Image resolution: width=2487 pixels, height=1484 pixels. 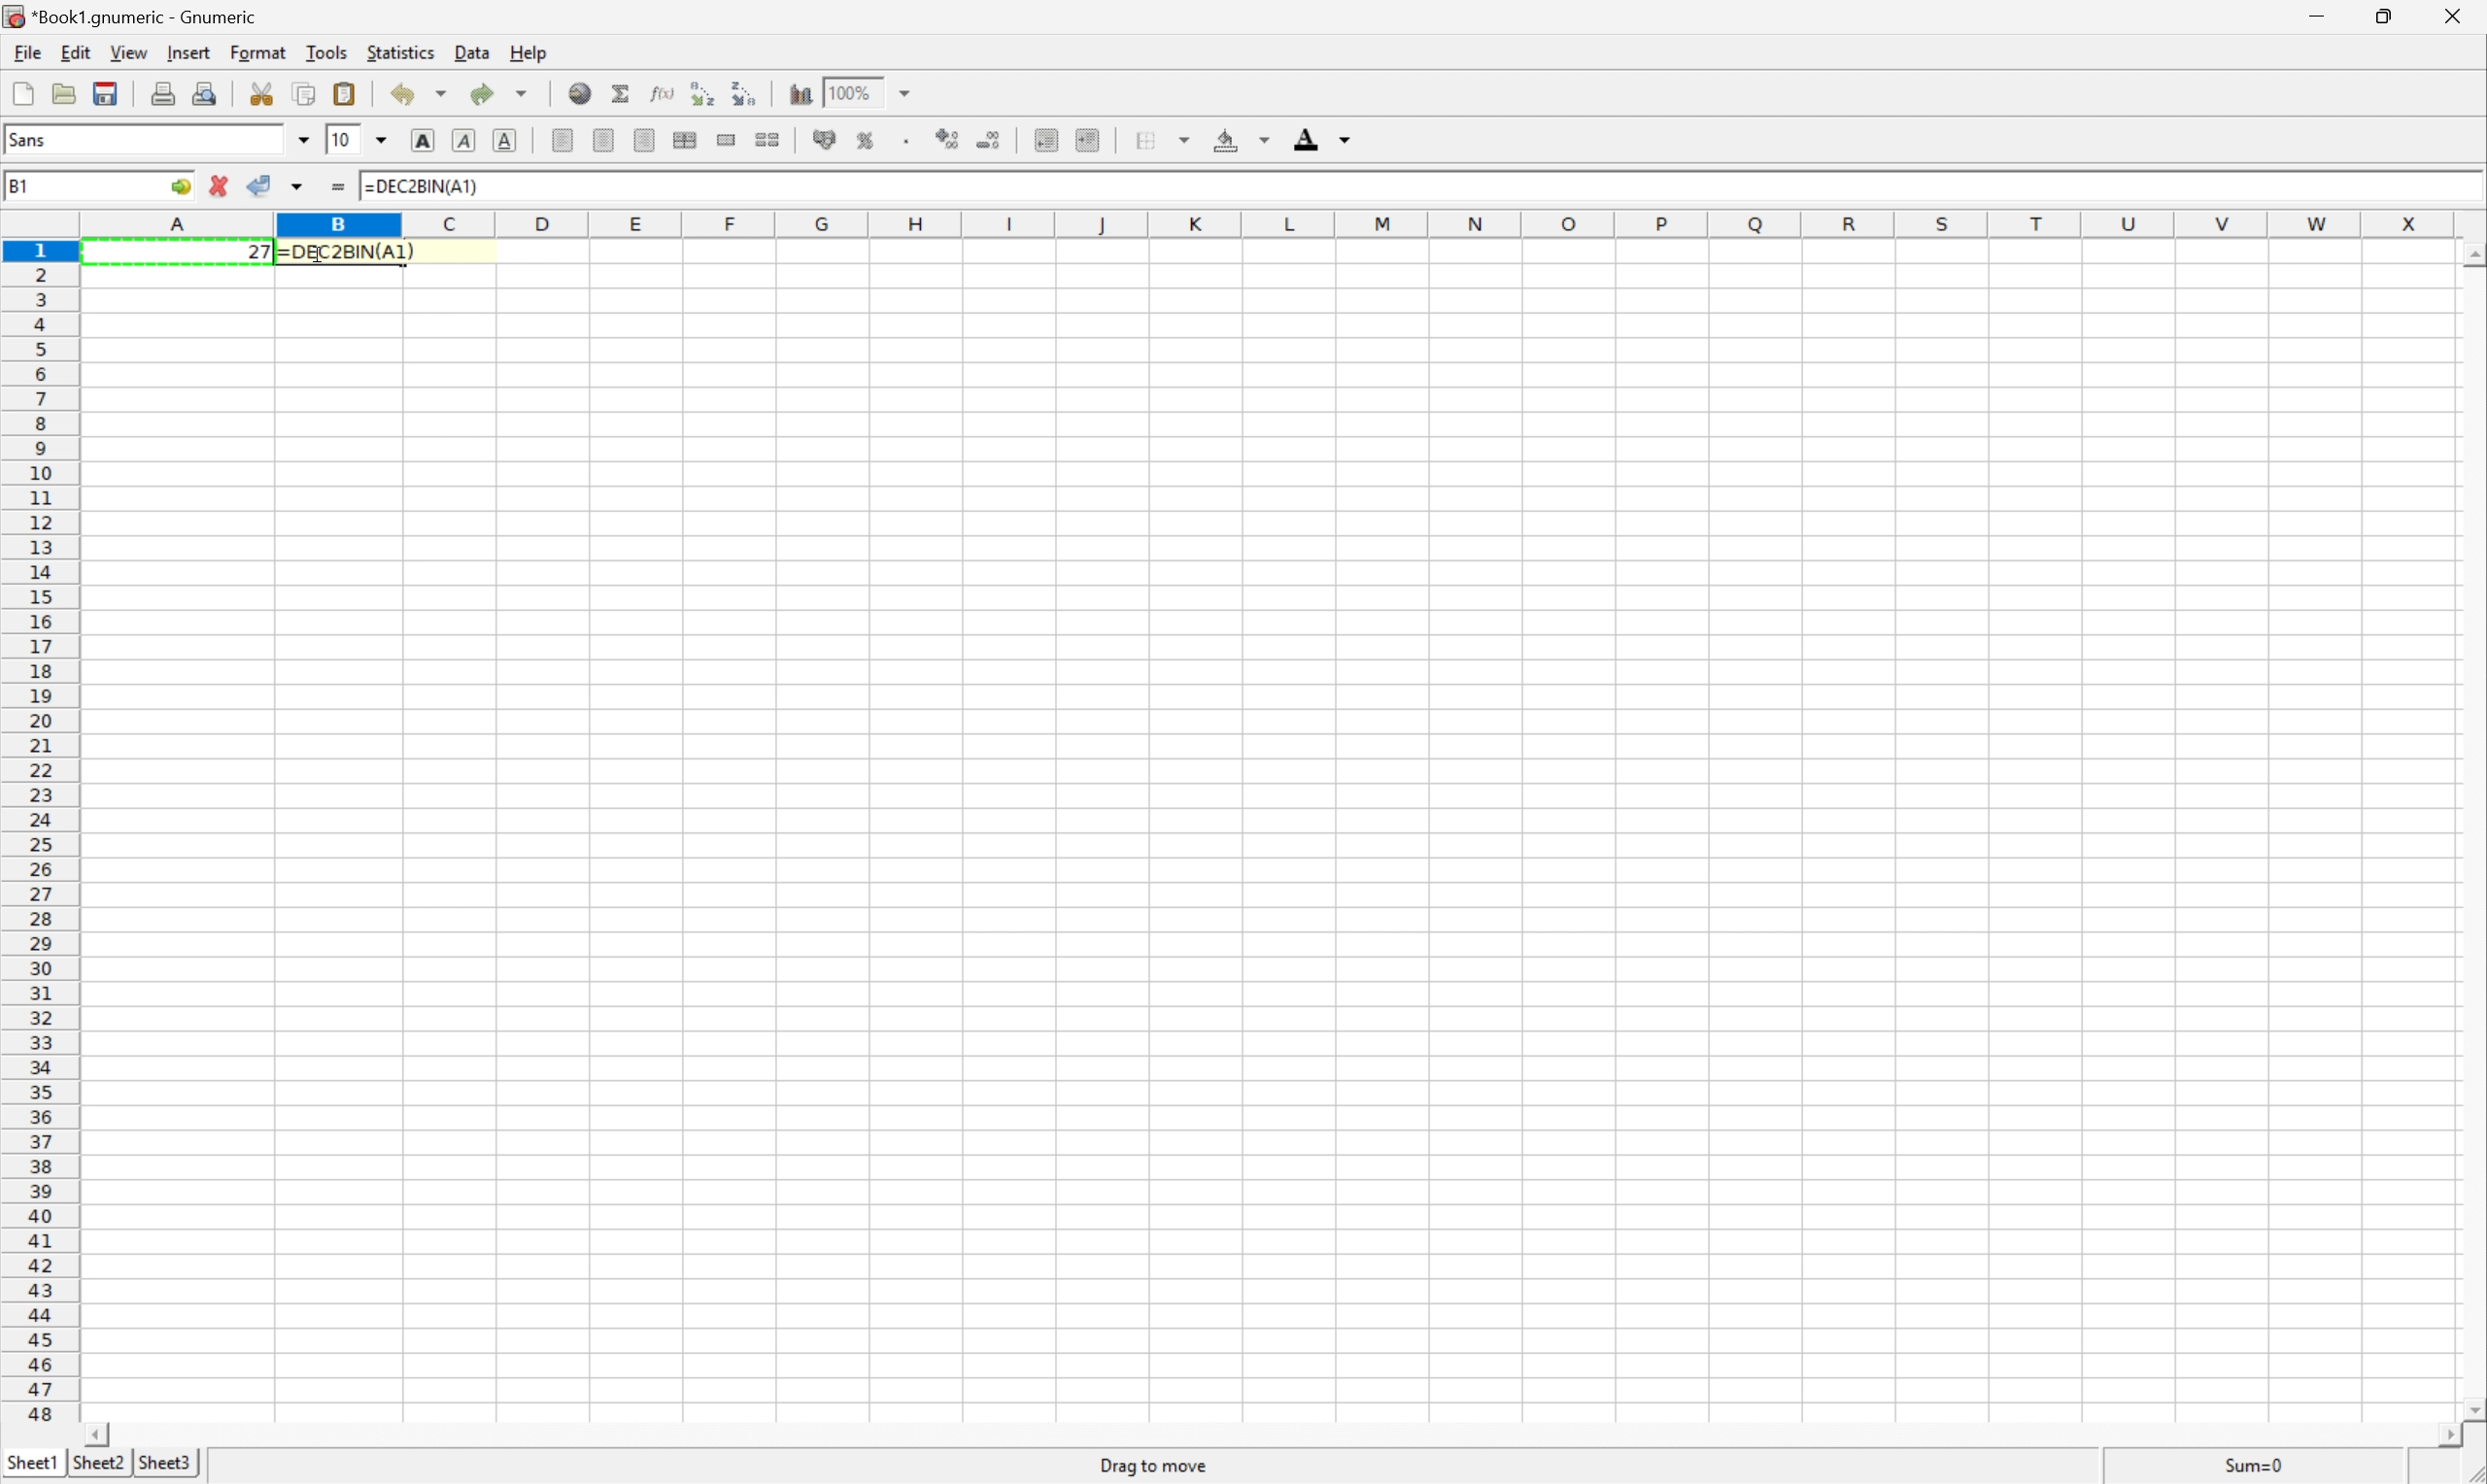 What do you see at coordinates (2471, 1406) in the screenshot?
I see `Scroll Down` at bounding box center [2471, 1406].